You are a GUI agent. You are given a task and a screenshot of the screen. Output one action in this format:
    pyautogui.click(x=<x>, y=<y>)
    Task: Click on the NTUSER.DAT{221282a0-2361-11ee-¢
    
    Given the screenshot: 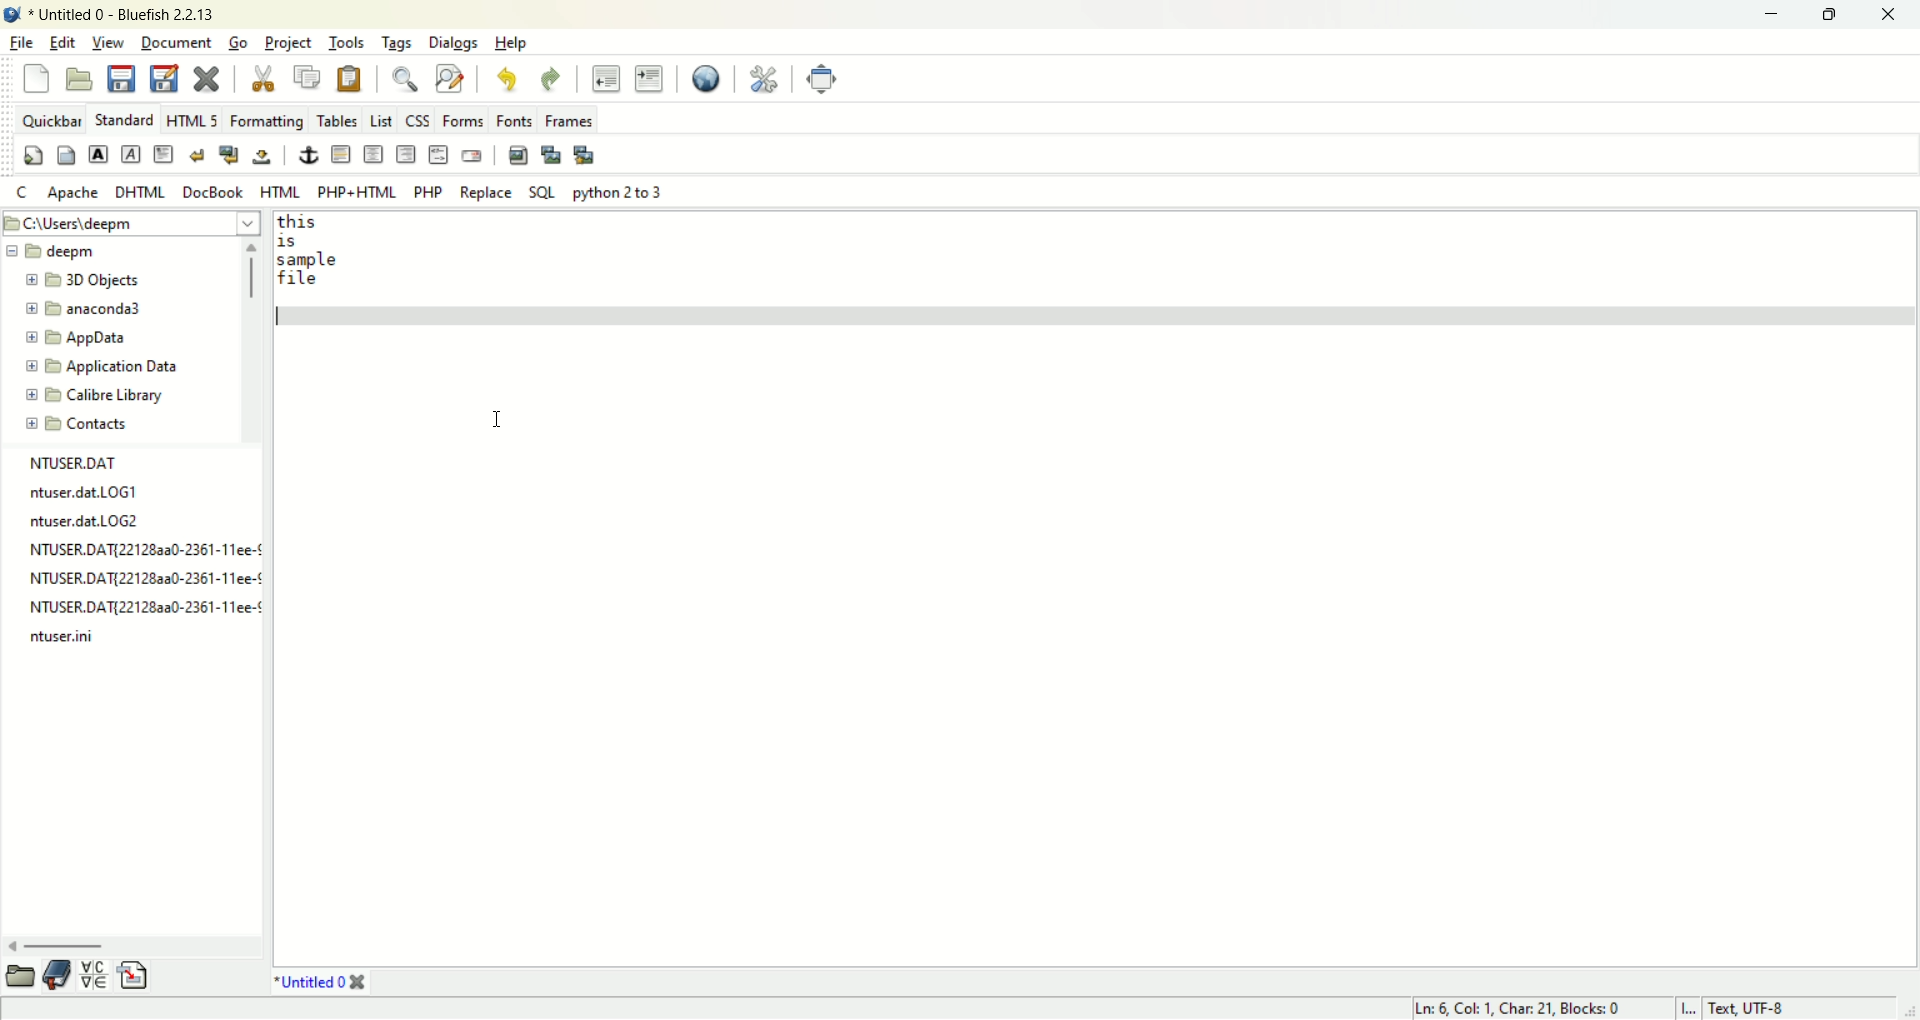 What is the action you would take?
    pyautogui.click(x=141, y=608)
    